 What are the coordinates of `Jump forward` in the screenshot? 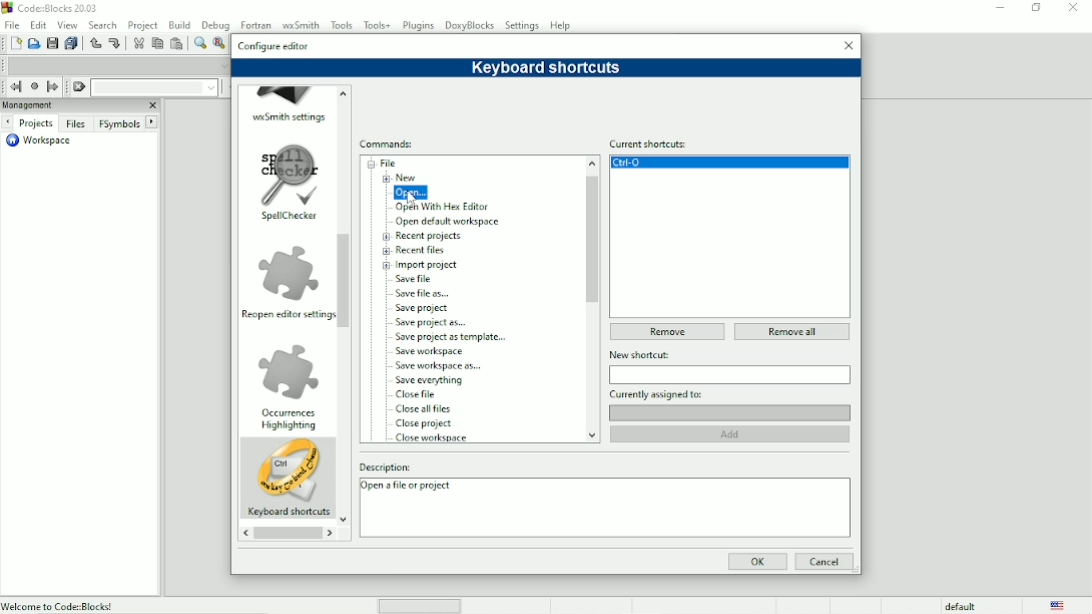 It's located at (55, 87).